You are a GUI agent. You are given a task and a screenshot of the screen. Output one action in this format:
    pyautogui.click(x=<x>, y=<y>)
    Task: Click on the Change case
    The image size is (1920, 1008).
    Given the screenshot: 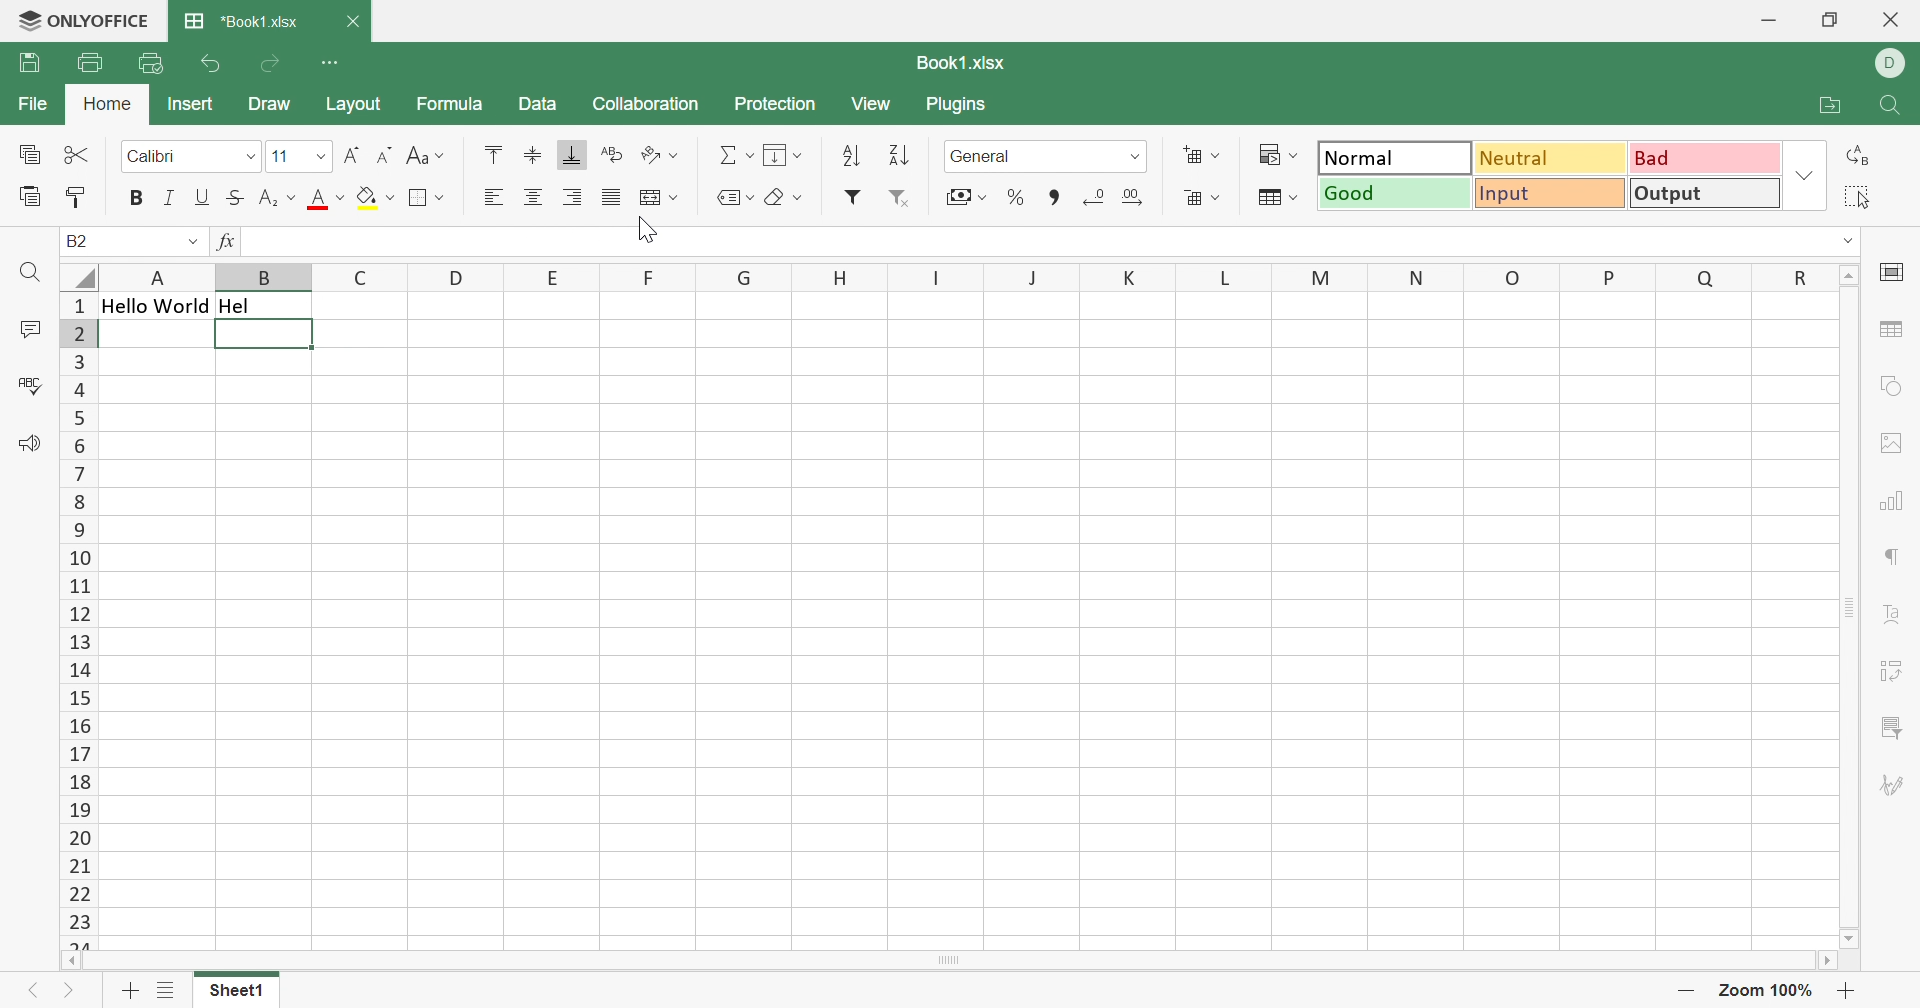 What is the action you would take?
    pyautogui.click(x=426, y=155)
    